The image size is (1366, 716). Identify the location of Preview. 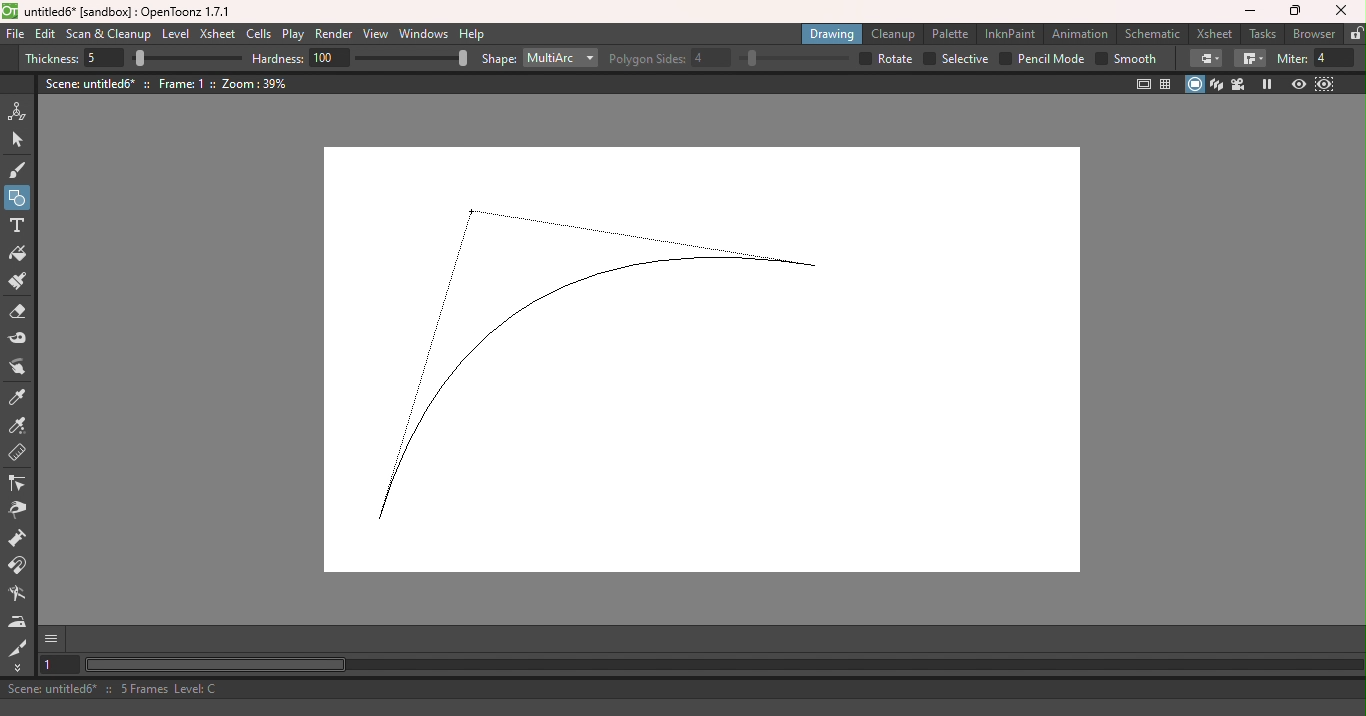
(1298, 85).